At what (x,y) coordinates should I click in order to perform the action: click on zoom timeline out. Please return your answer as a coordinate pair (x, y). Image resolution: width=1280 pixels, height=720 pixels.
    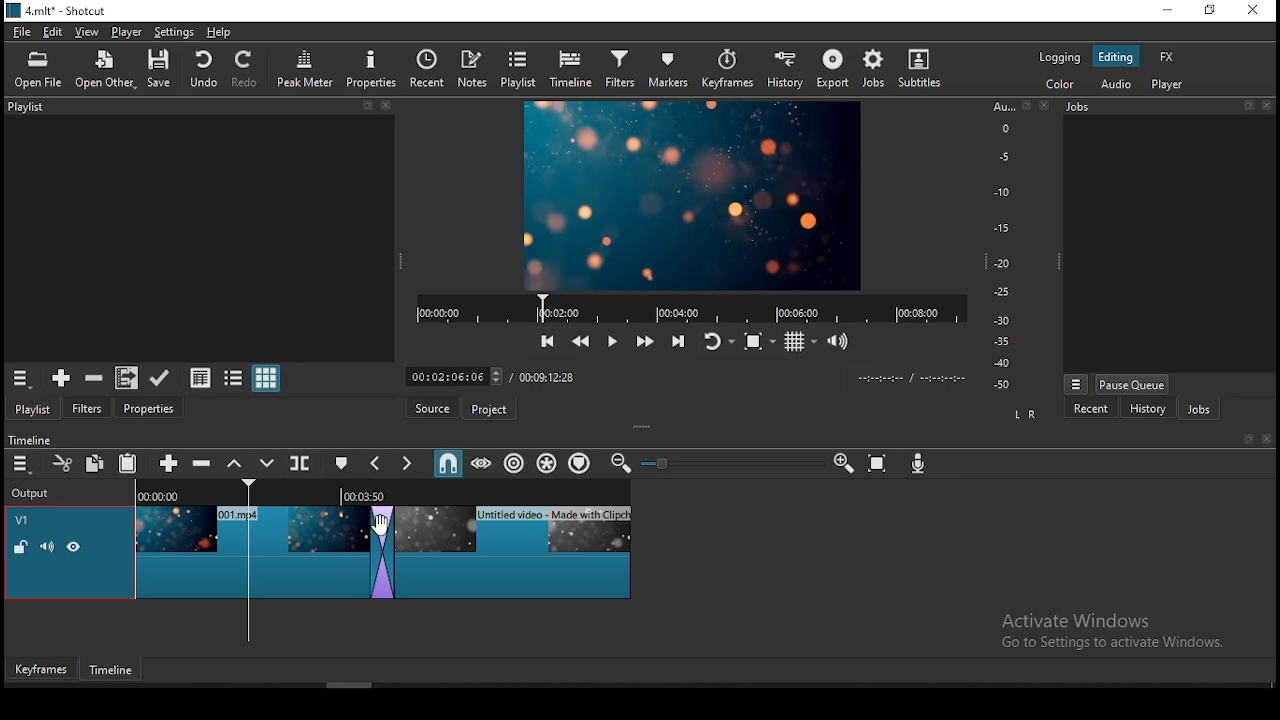
    Looking at the image, I should click on (619, 464).